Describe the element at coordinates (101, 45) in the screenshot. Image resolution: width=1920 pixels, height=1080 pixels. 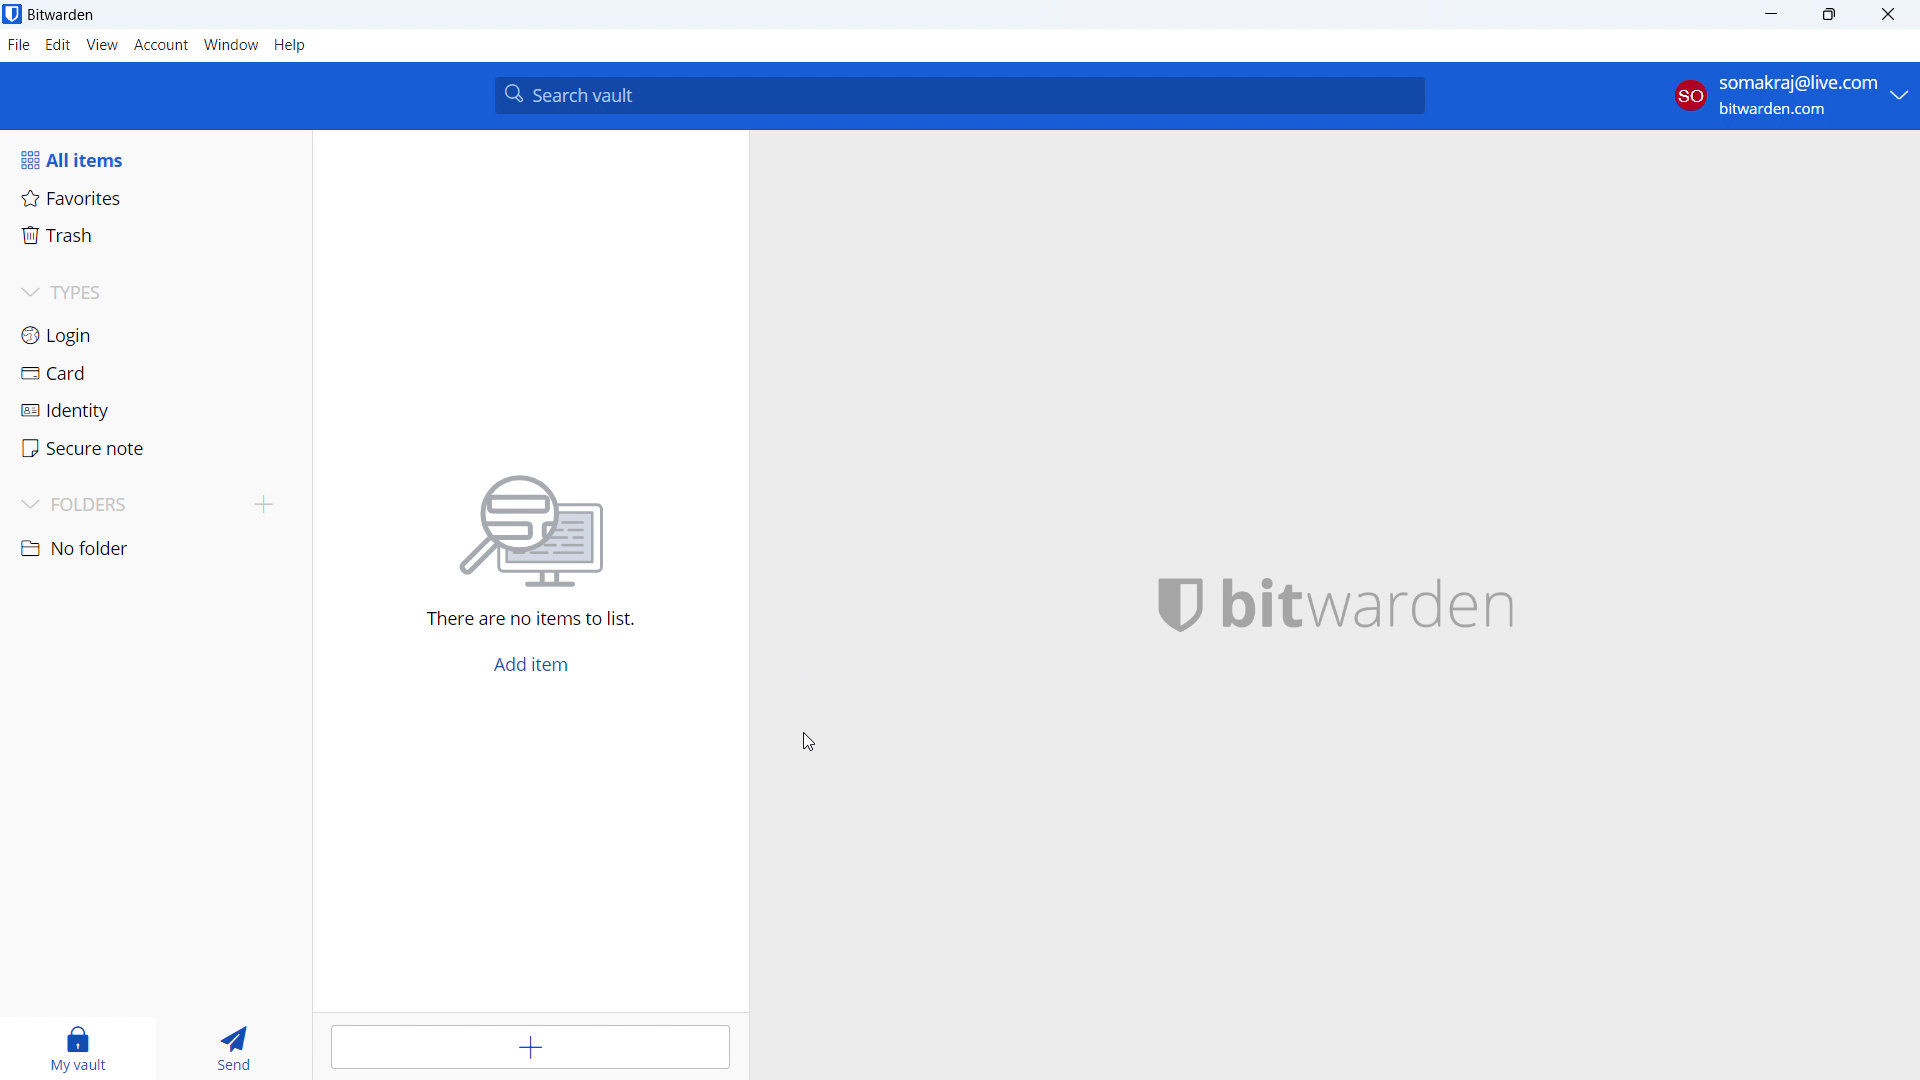
I see `view` at that location.